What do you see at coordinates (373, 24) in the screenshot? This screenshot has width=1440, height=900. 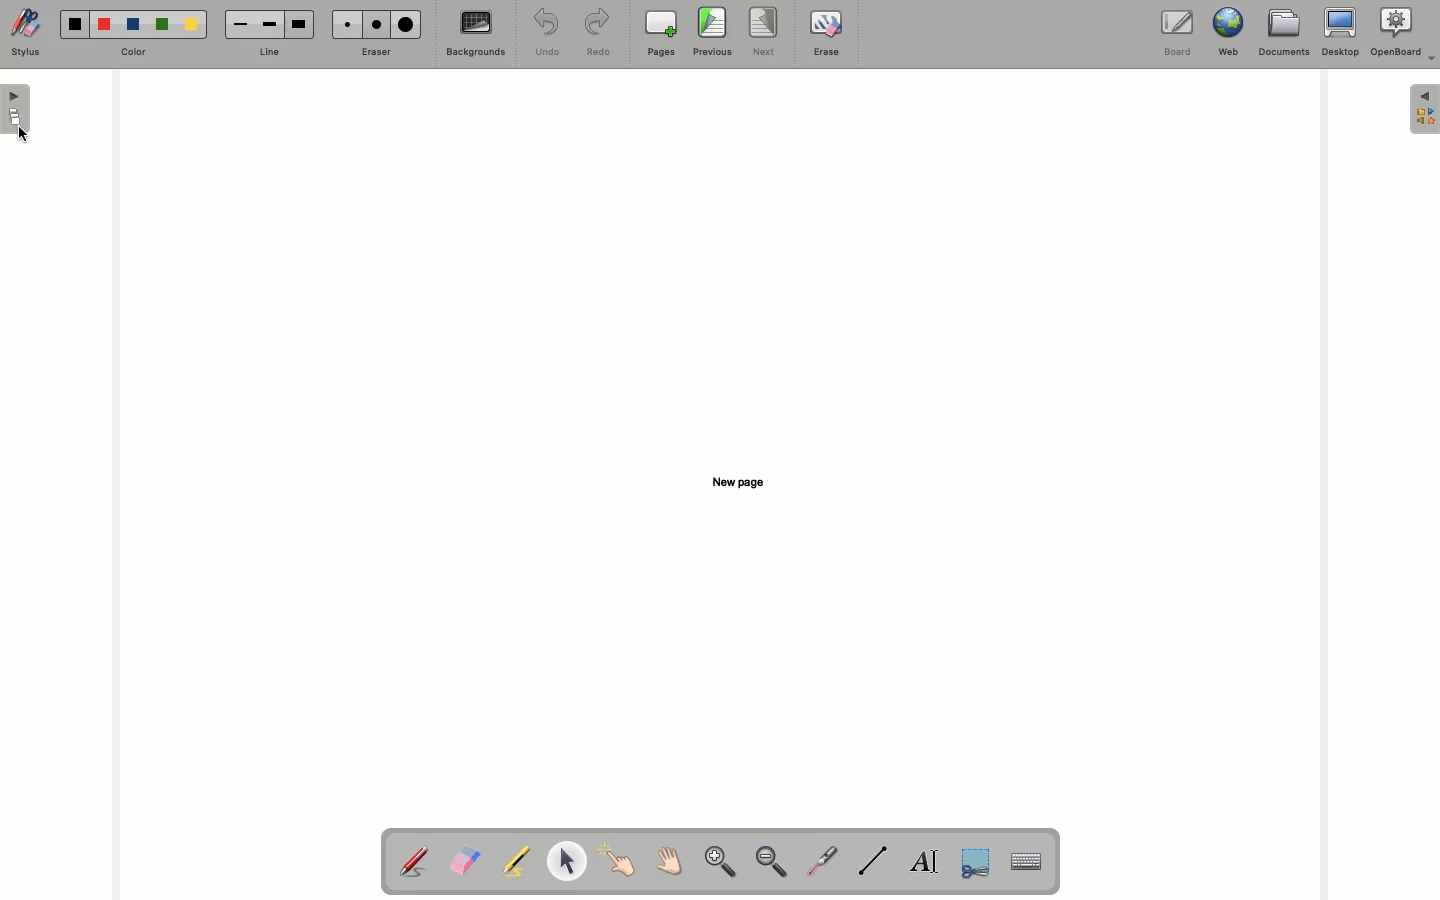 I see `Medium eraser` at bounding box center [373, 24].